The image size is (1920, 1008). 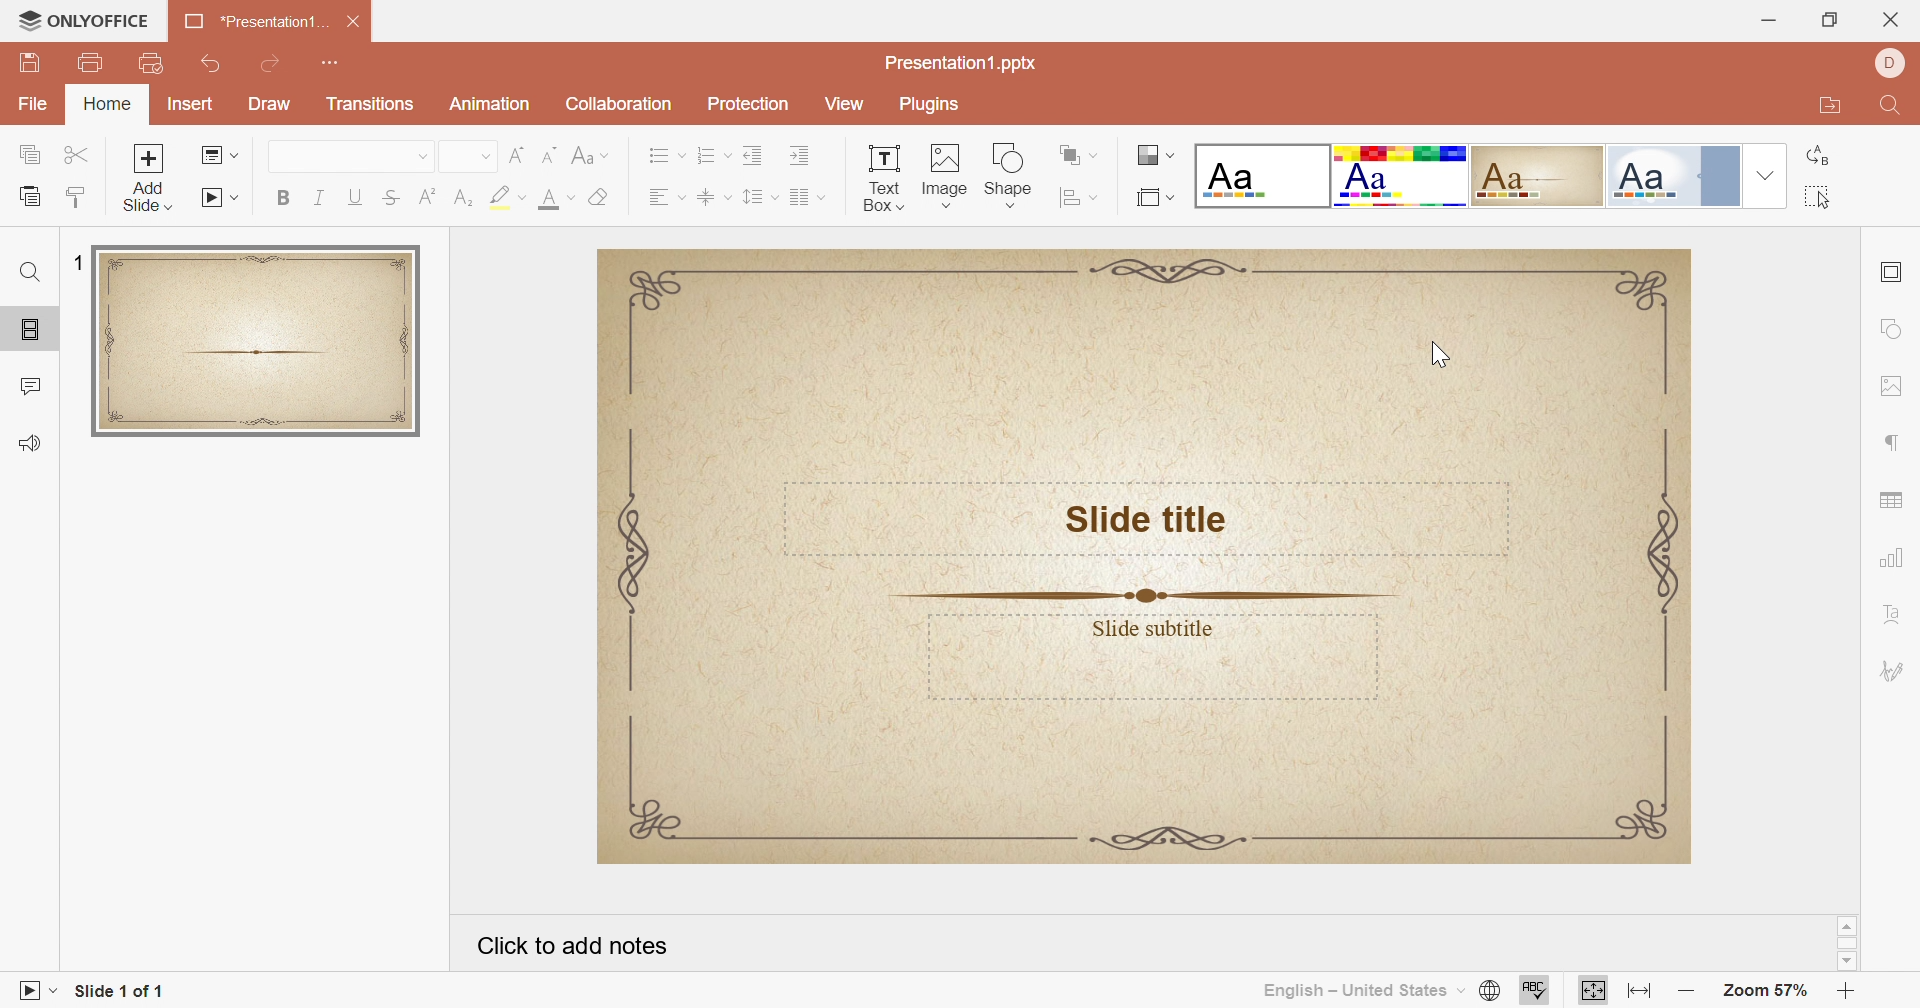 What do you see at coordinates (1173, 155) in the screenshot?
I see `Drop Down` at bounding box center [1173, 155].